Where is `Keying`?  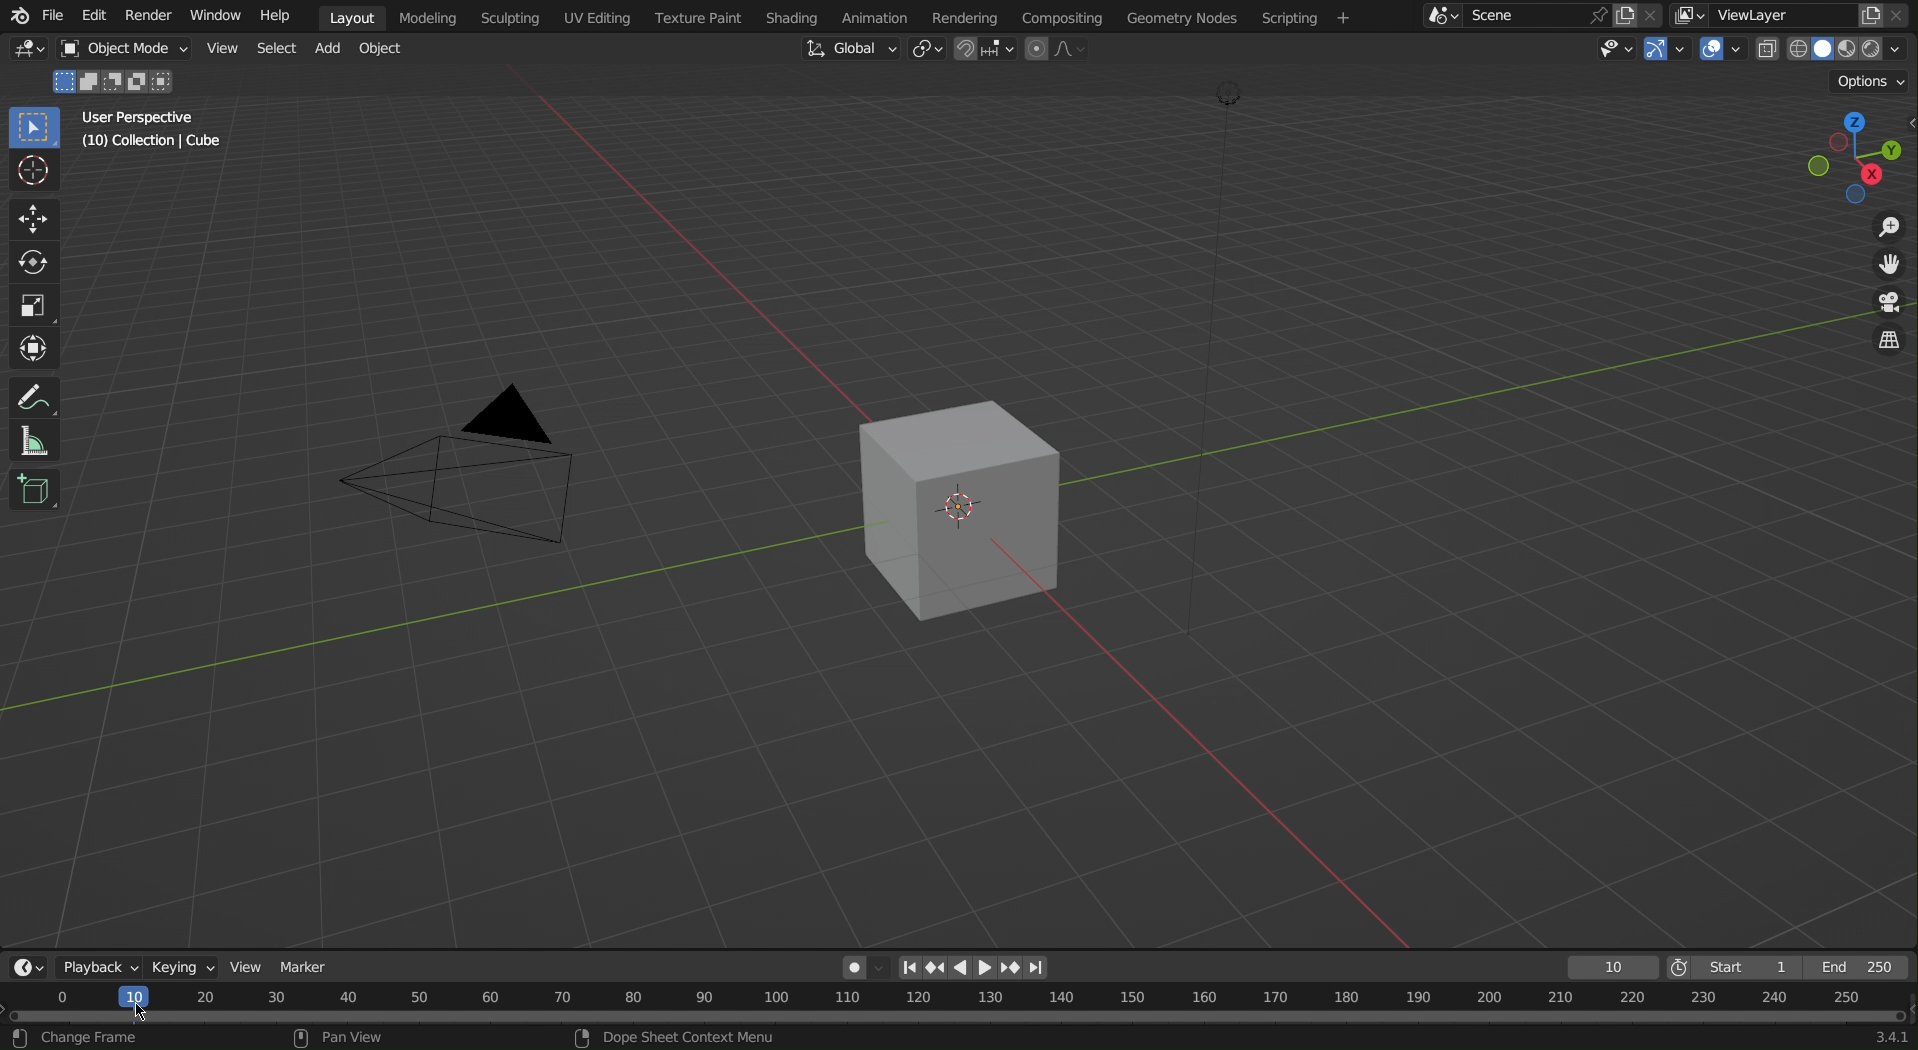
Keying is located at coordinates (186, 966).